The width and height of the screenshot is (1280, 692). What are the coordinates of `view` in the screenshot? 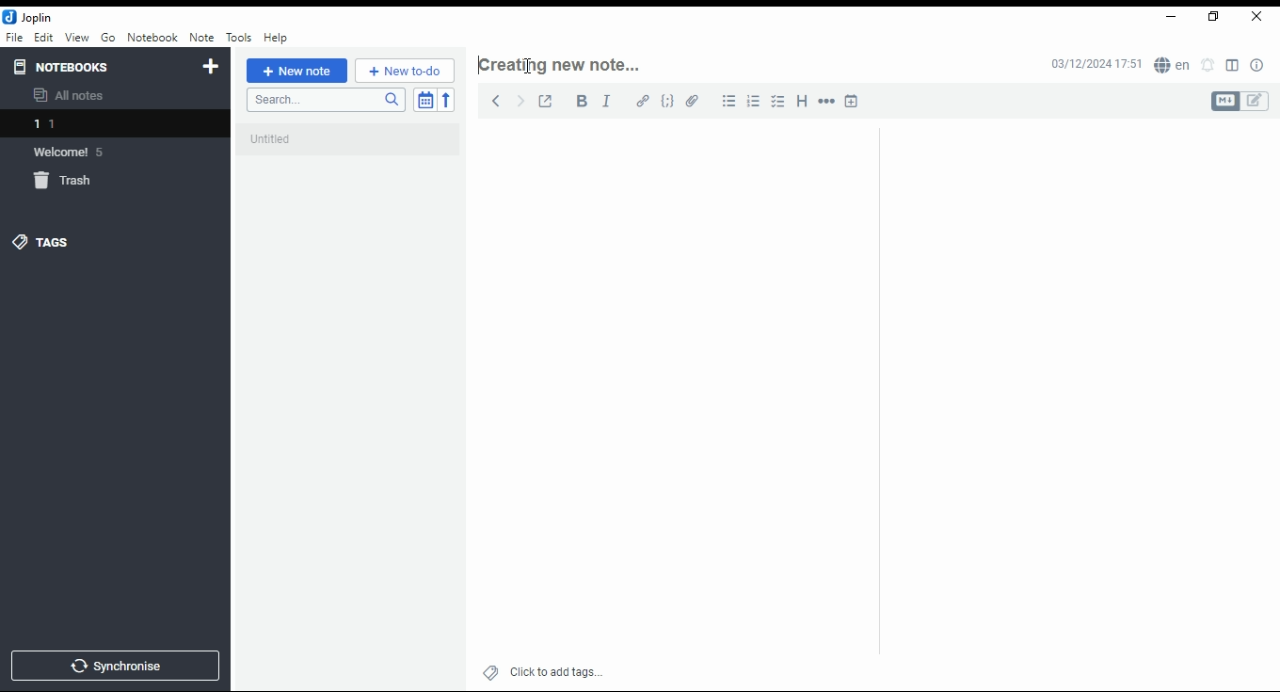 It's located at (76, 38).